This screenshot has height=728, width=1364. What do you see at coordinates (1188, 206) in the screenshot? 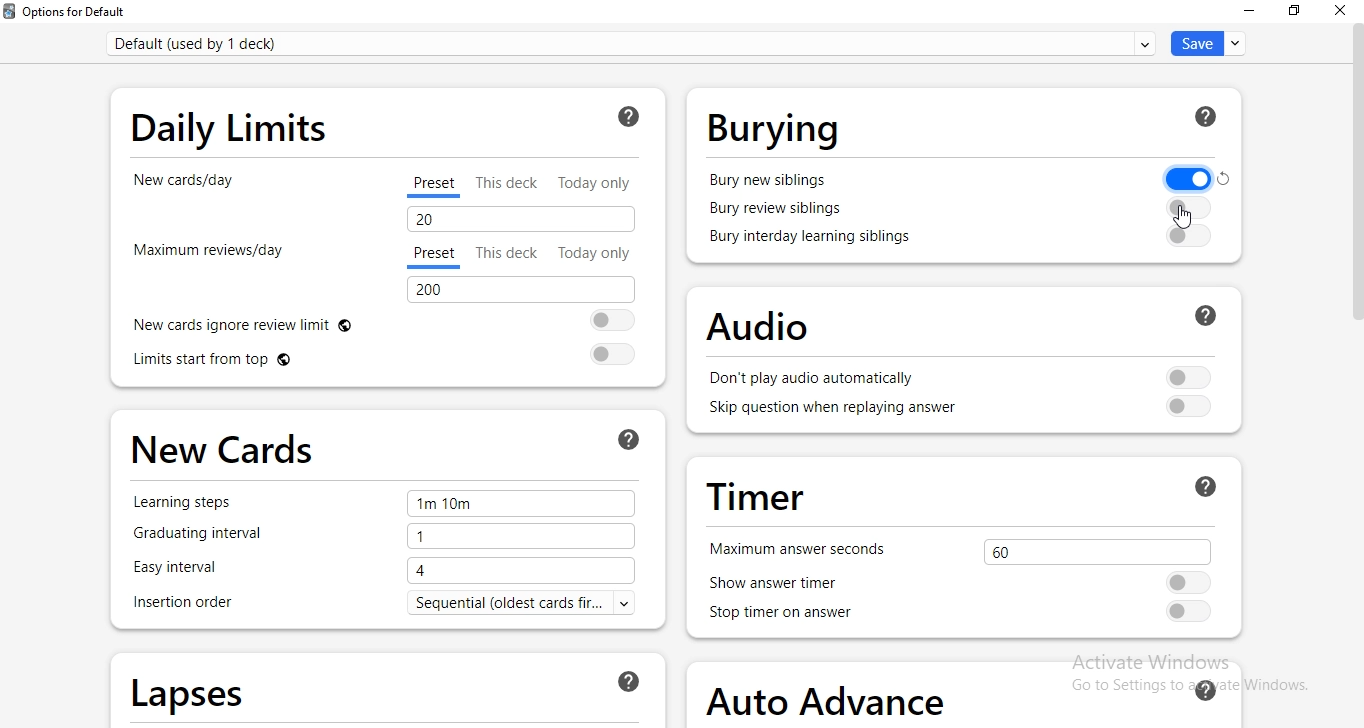
I see `` at bounding box center [1188, 206].